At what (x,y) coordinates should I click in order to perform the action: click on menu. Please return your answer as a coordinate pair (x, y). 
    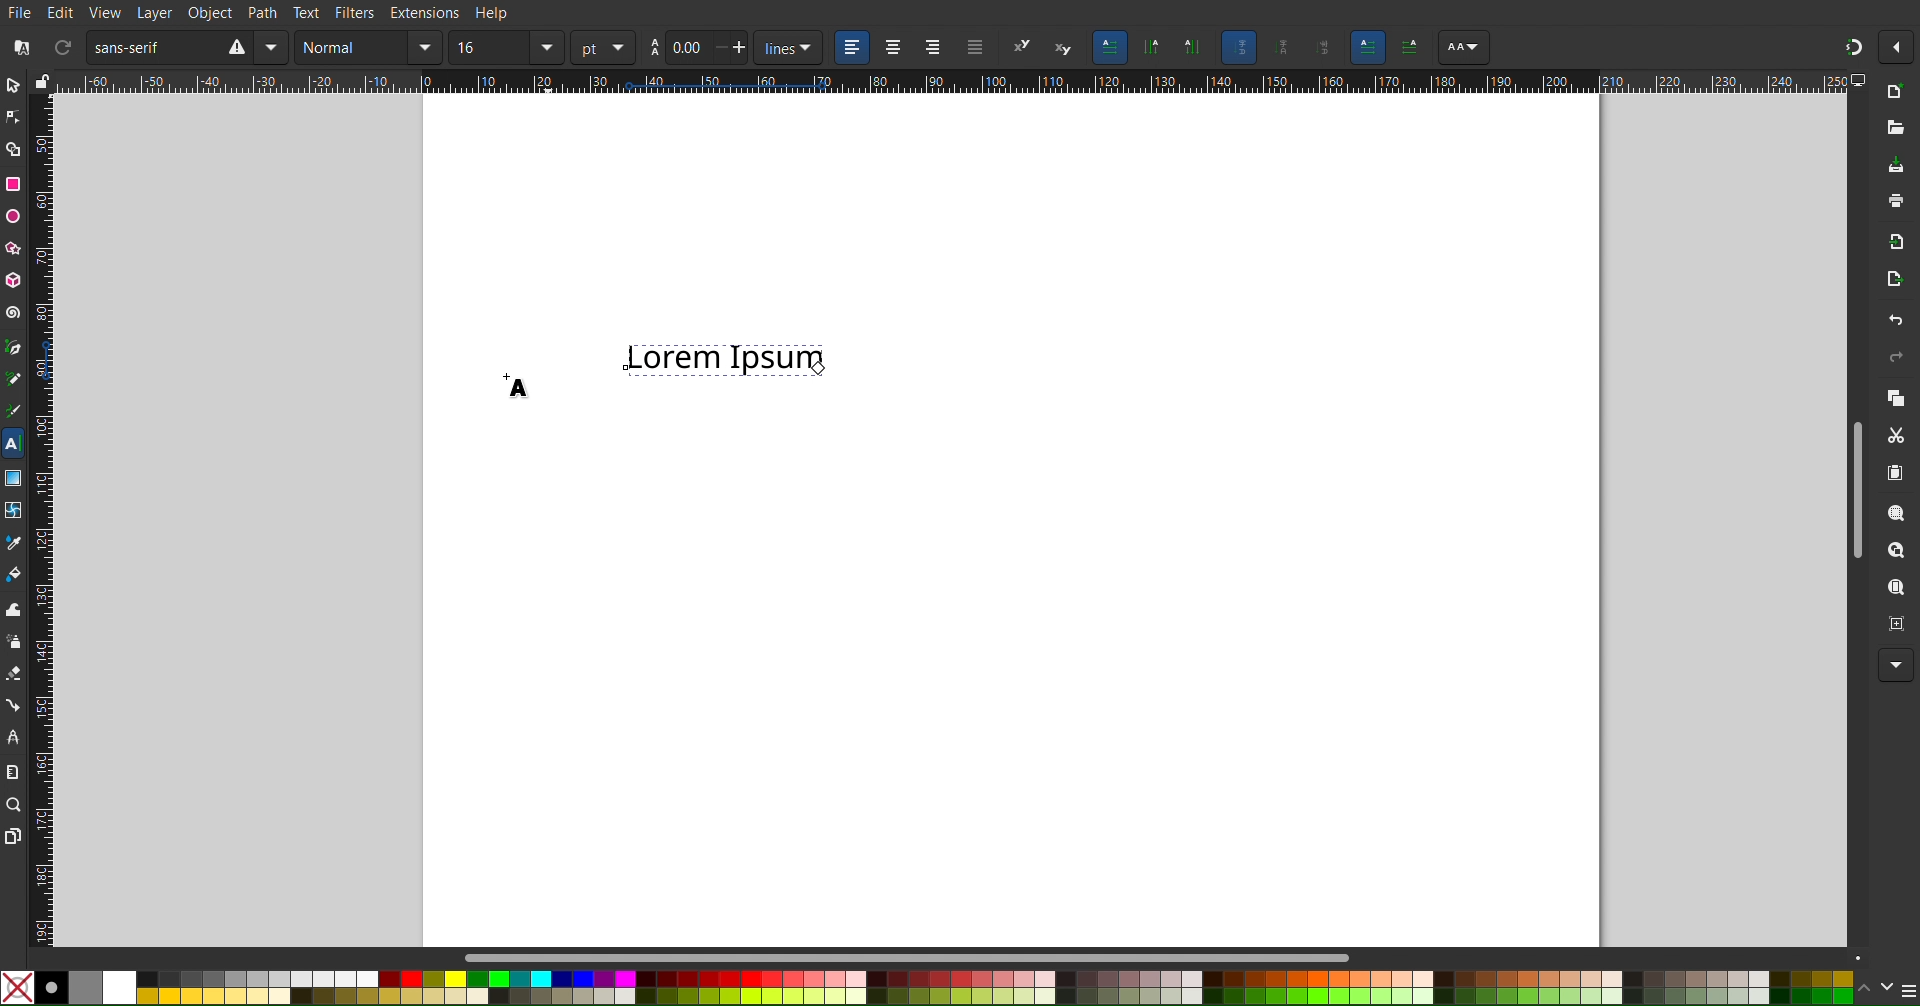
    Looking at the image, I should click on (1908, 989).